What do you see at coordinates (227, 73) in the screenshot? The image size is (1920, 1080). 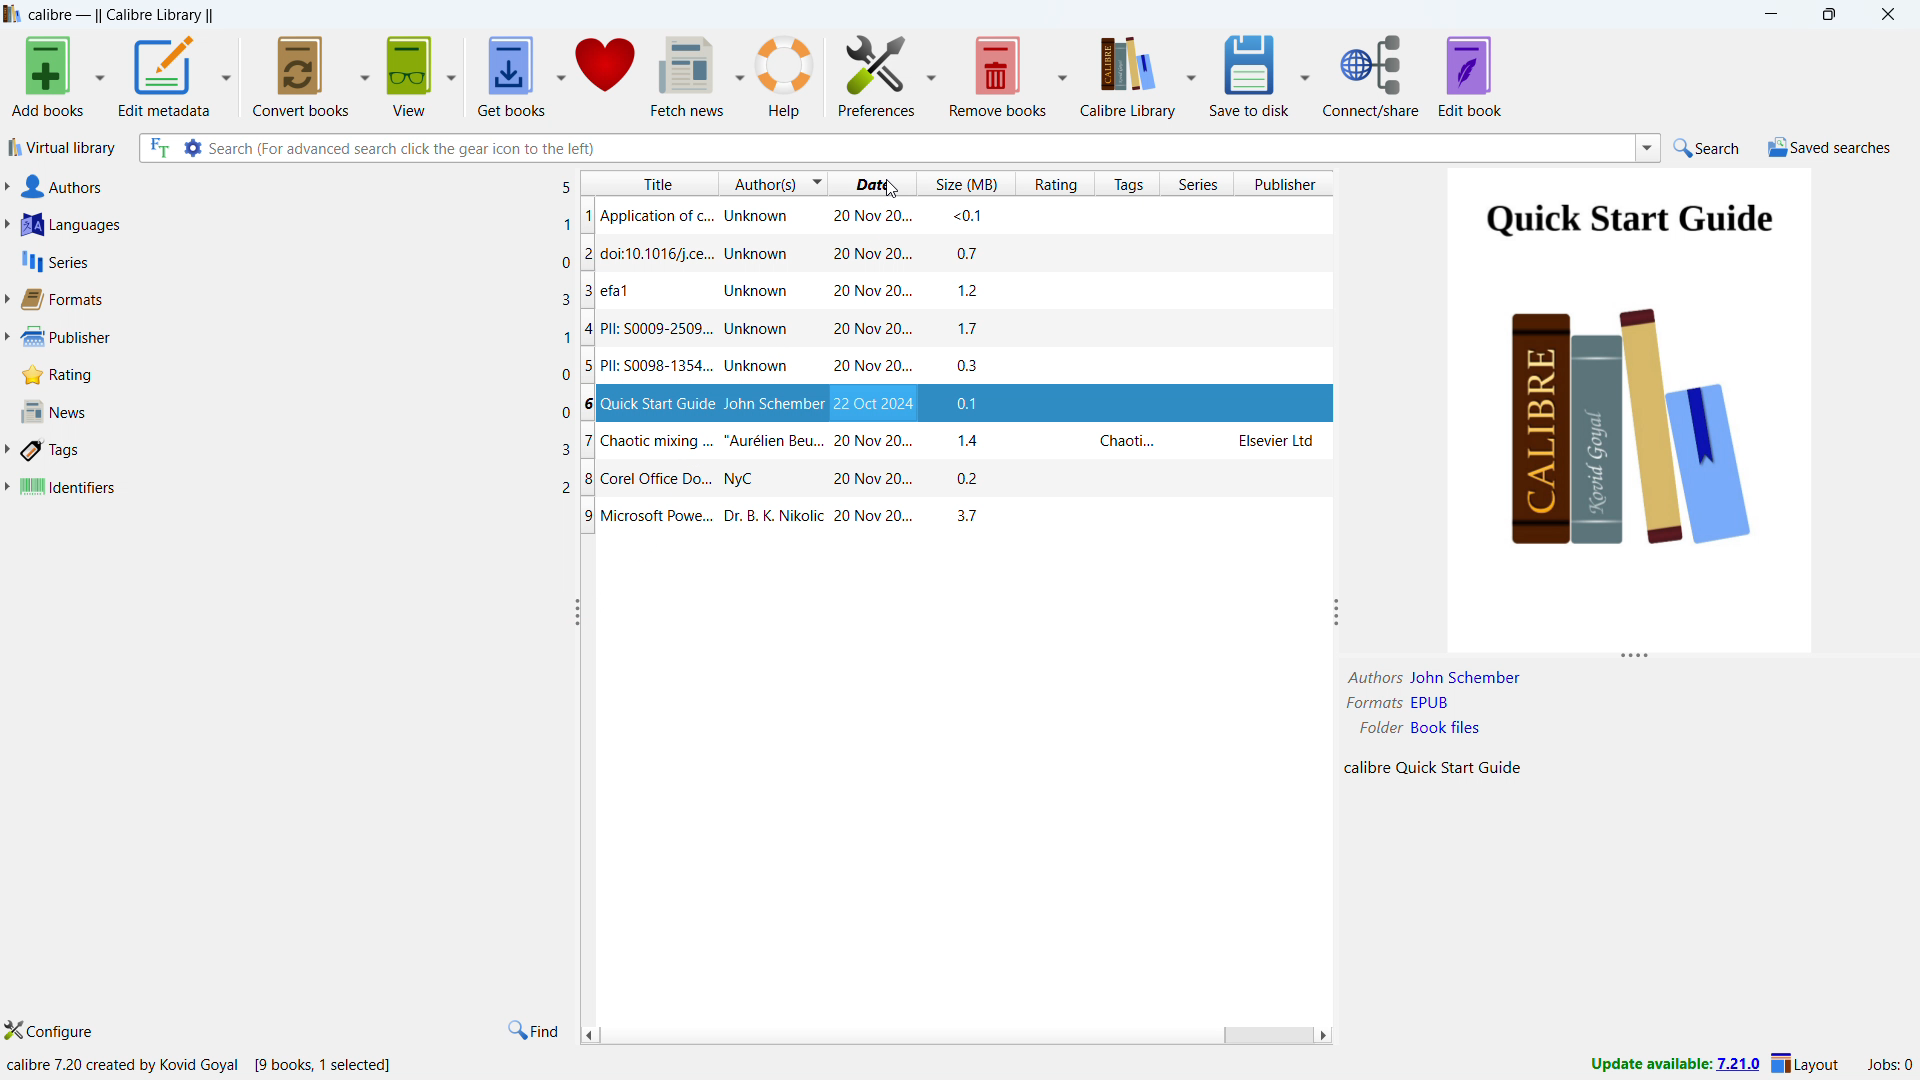 I see `edit metadata options` at bounding box center [227, 73].